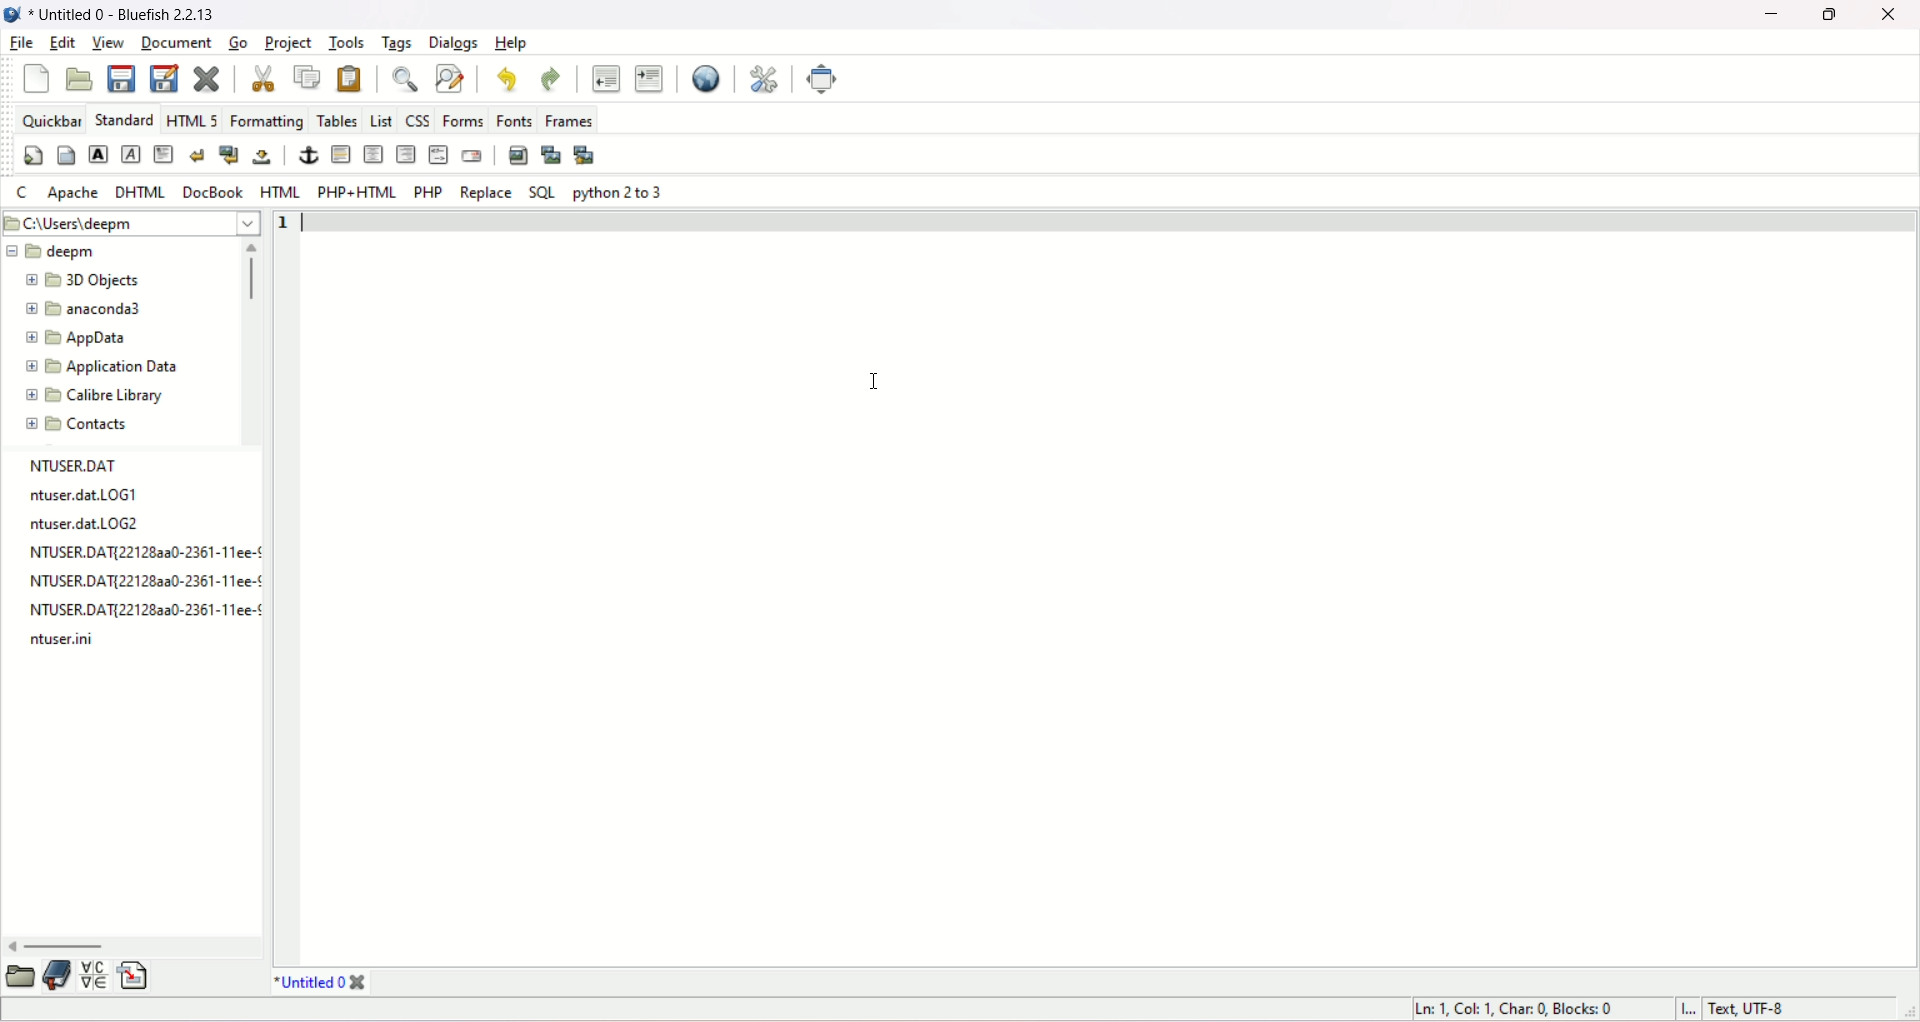 This screenshot has width=1920, height=1022. What do you see at coordinates (620, 193) in the screenshot?
I see `python 2 to 3` at bounding box center [620, 193].